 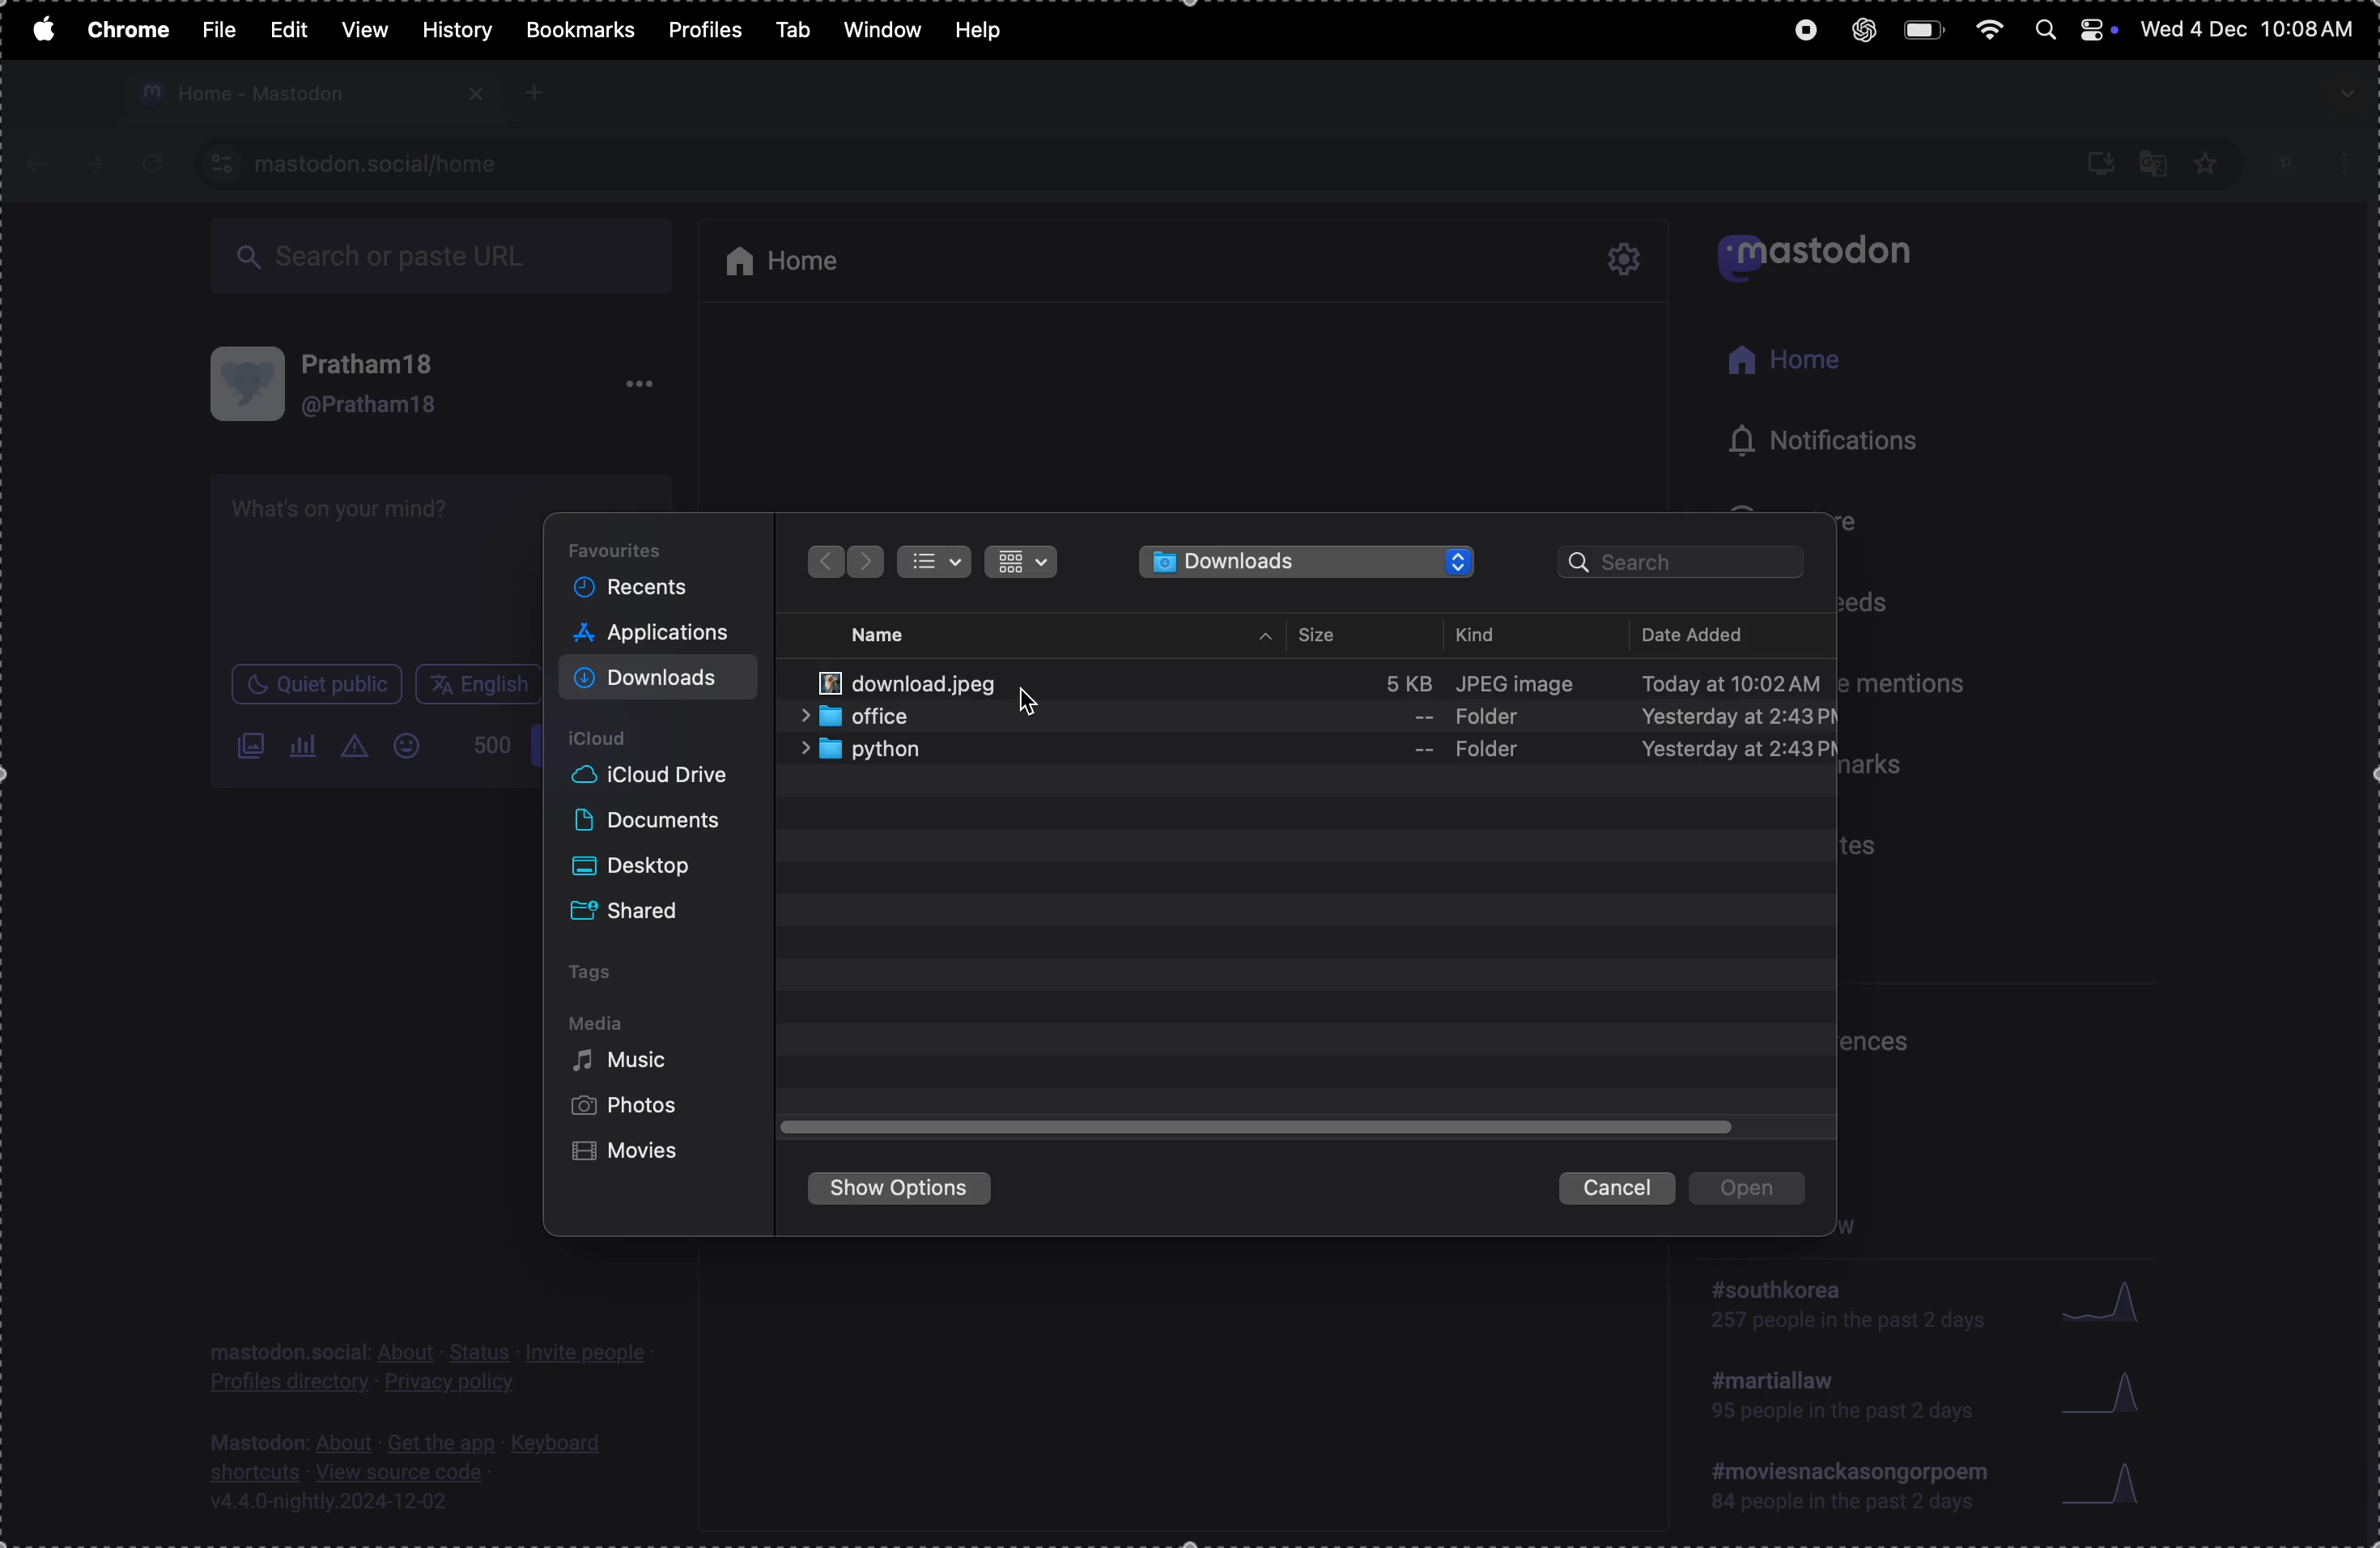 I want to click on i cloud drive, so click(x=664, y=776).